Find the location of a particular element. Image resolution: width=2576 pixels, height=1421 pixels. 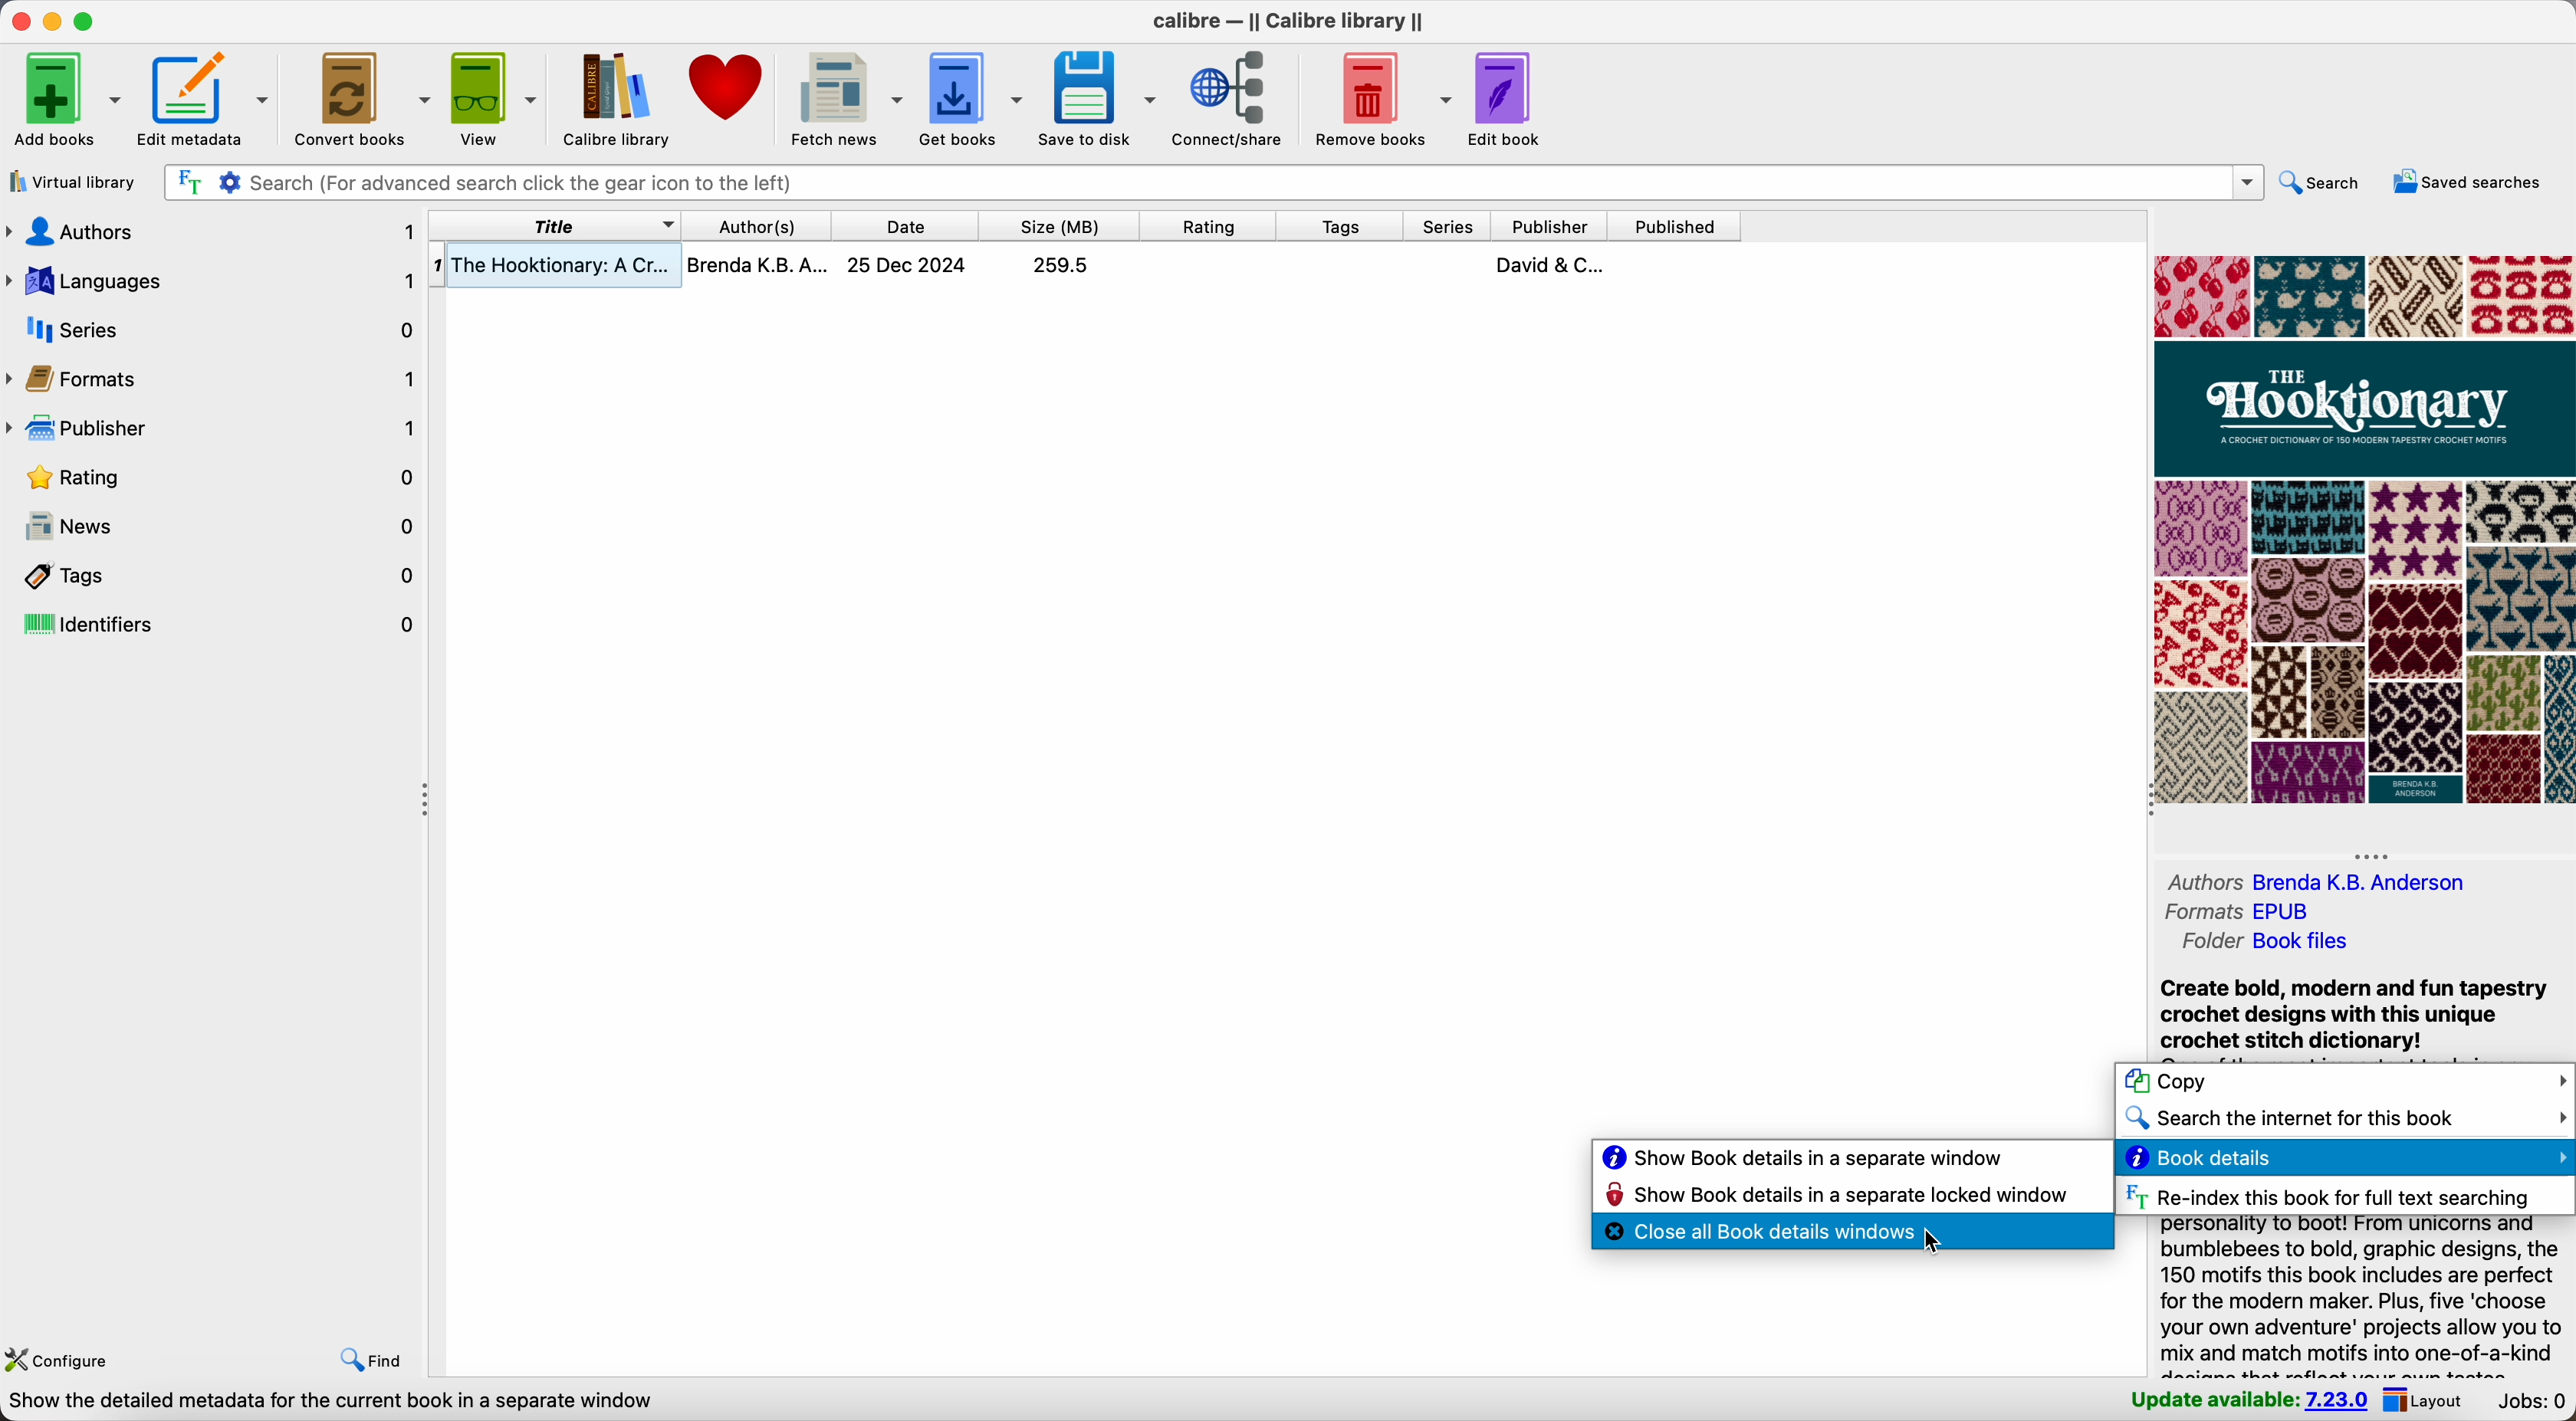

publisher is located at coordinates (1547, 224).